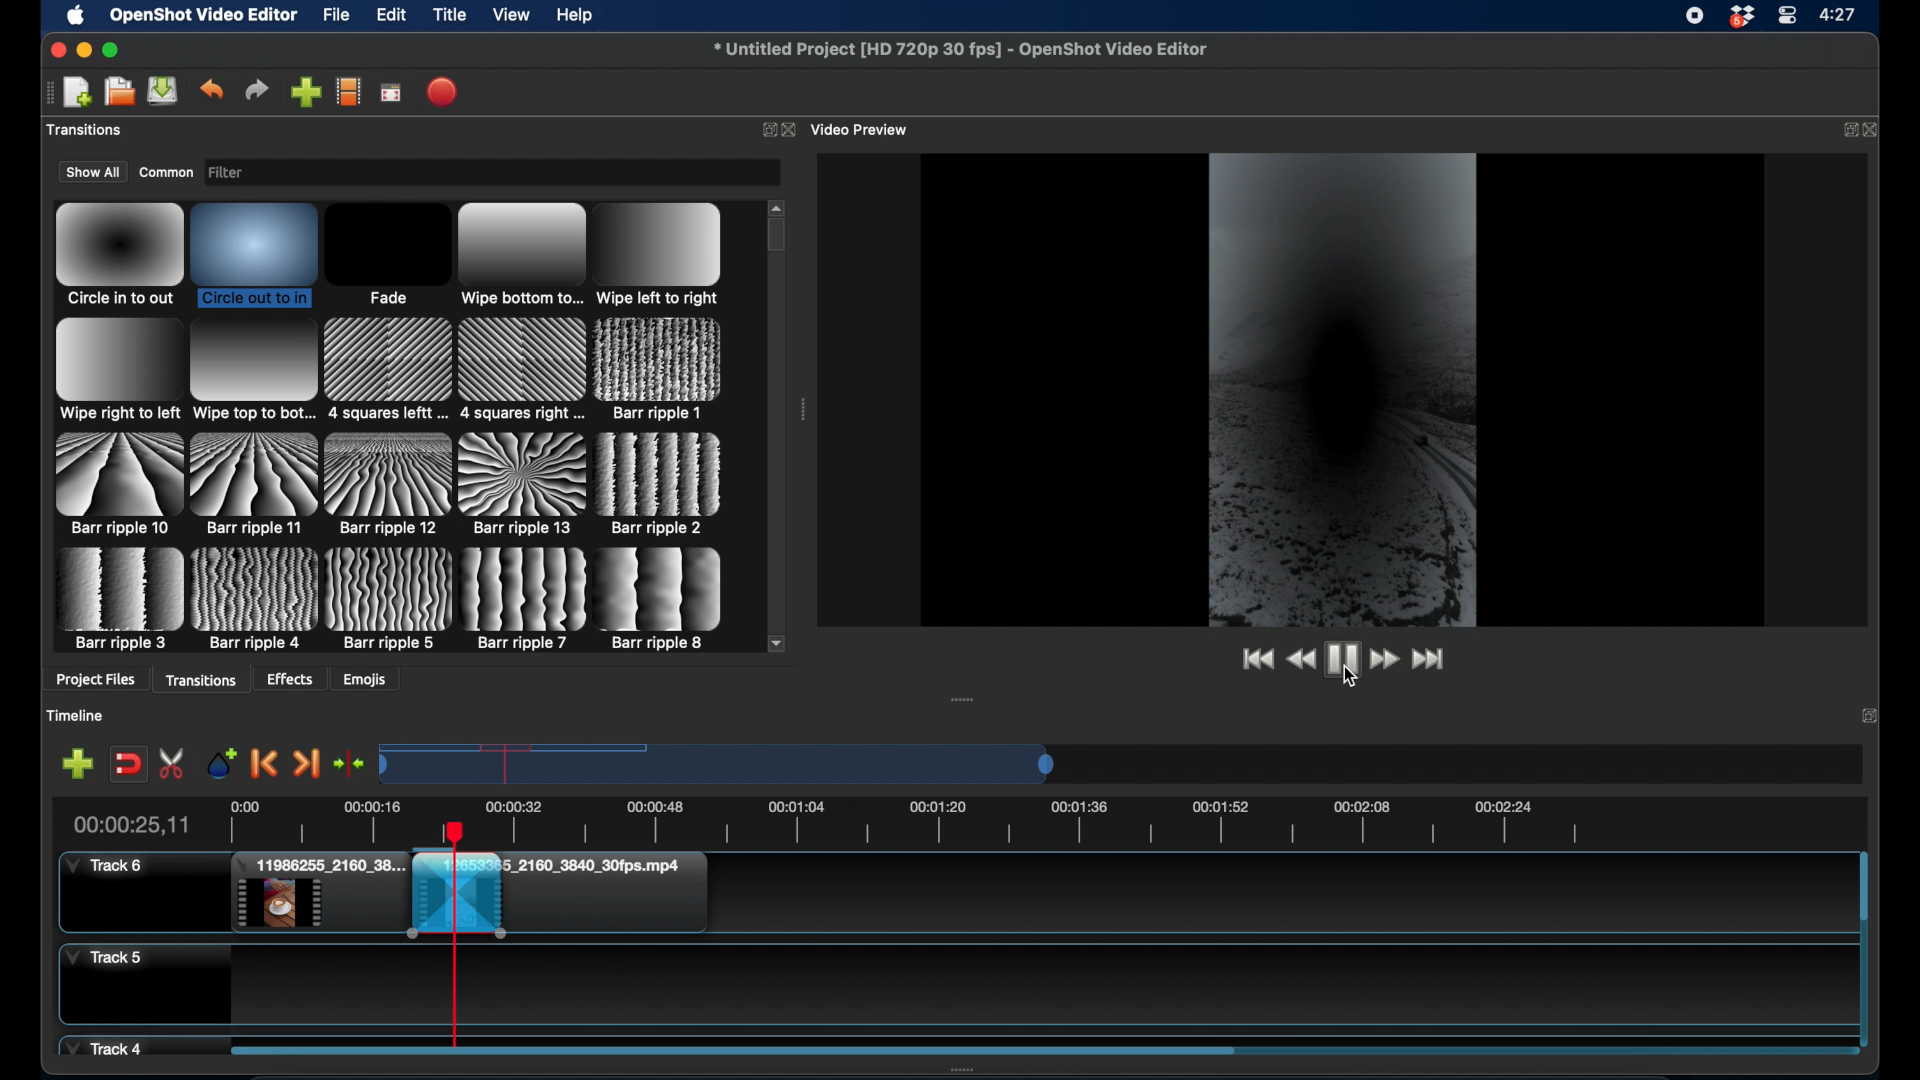  What do you see at coordinates (387, 255) in the screenshot?
I see `transition` at bounding box center [387, 255].